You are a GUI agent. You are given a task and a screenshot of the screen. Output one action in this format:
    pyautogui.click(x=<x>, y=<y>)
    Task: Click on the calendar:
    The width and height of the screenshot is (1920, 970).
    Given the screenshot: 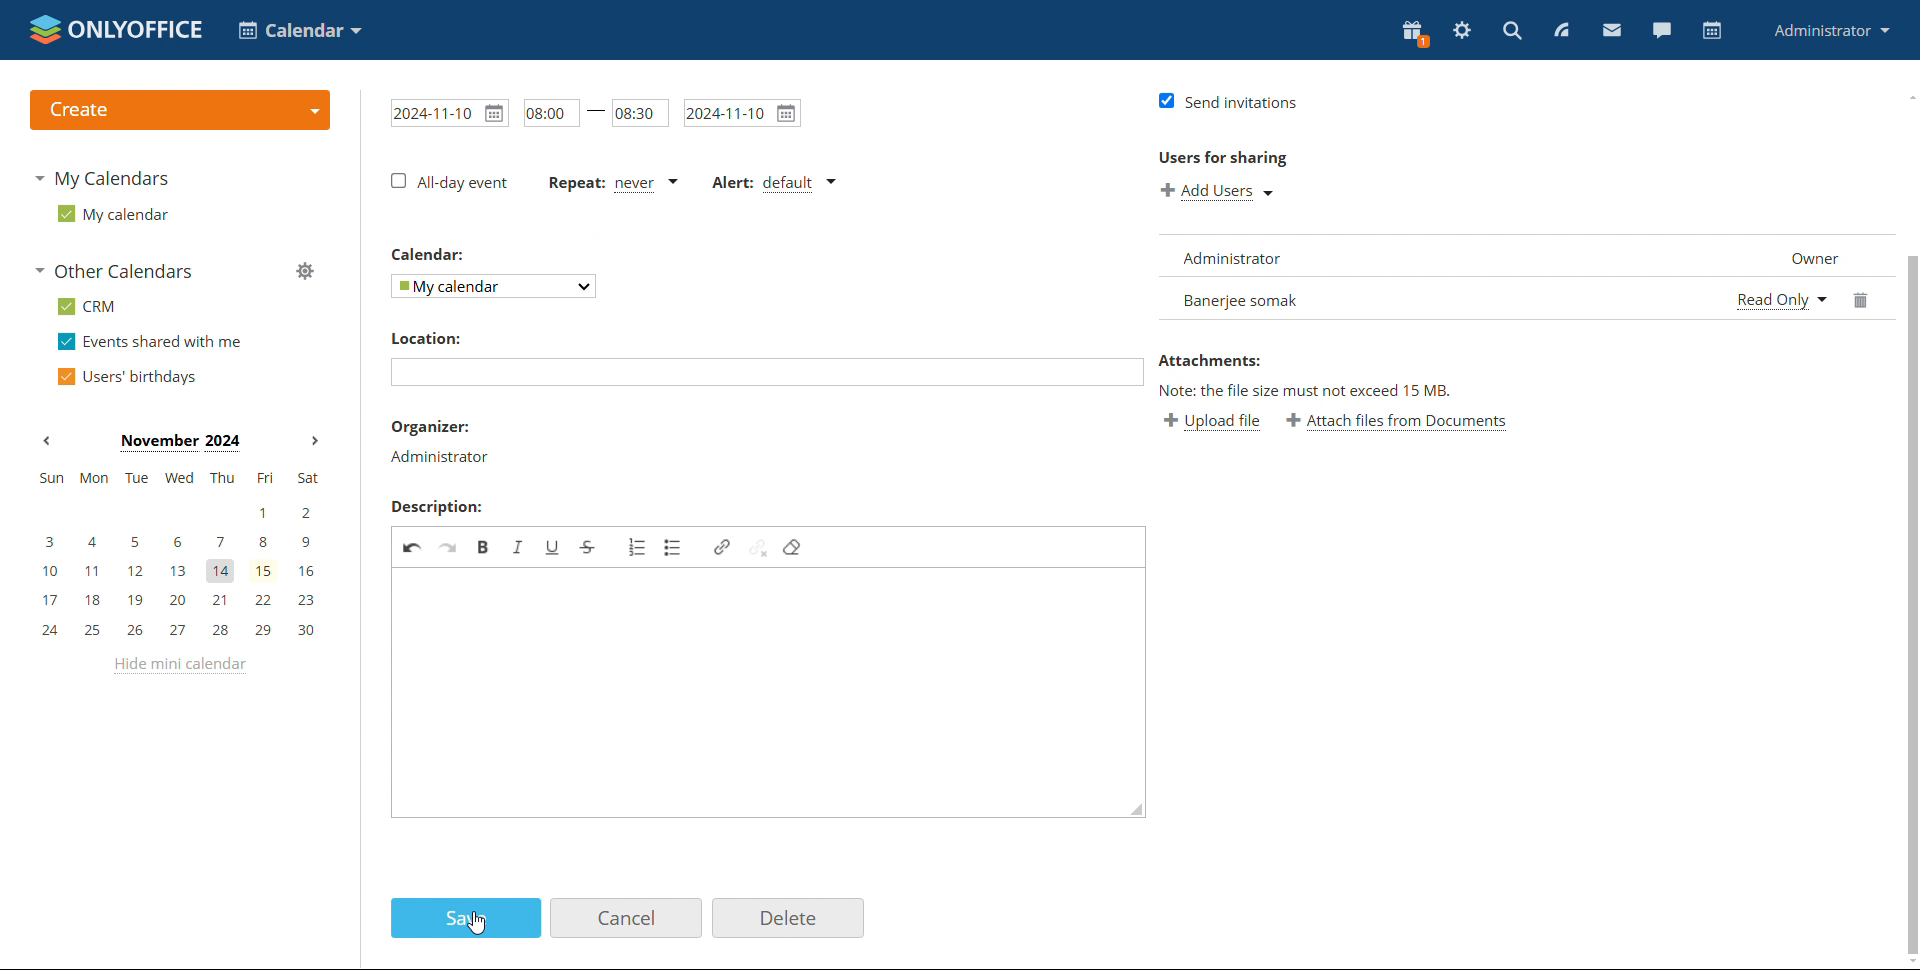 What is the action you would take?
    pyautogui.click(x=434, y=256)
    